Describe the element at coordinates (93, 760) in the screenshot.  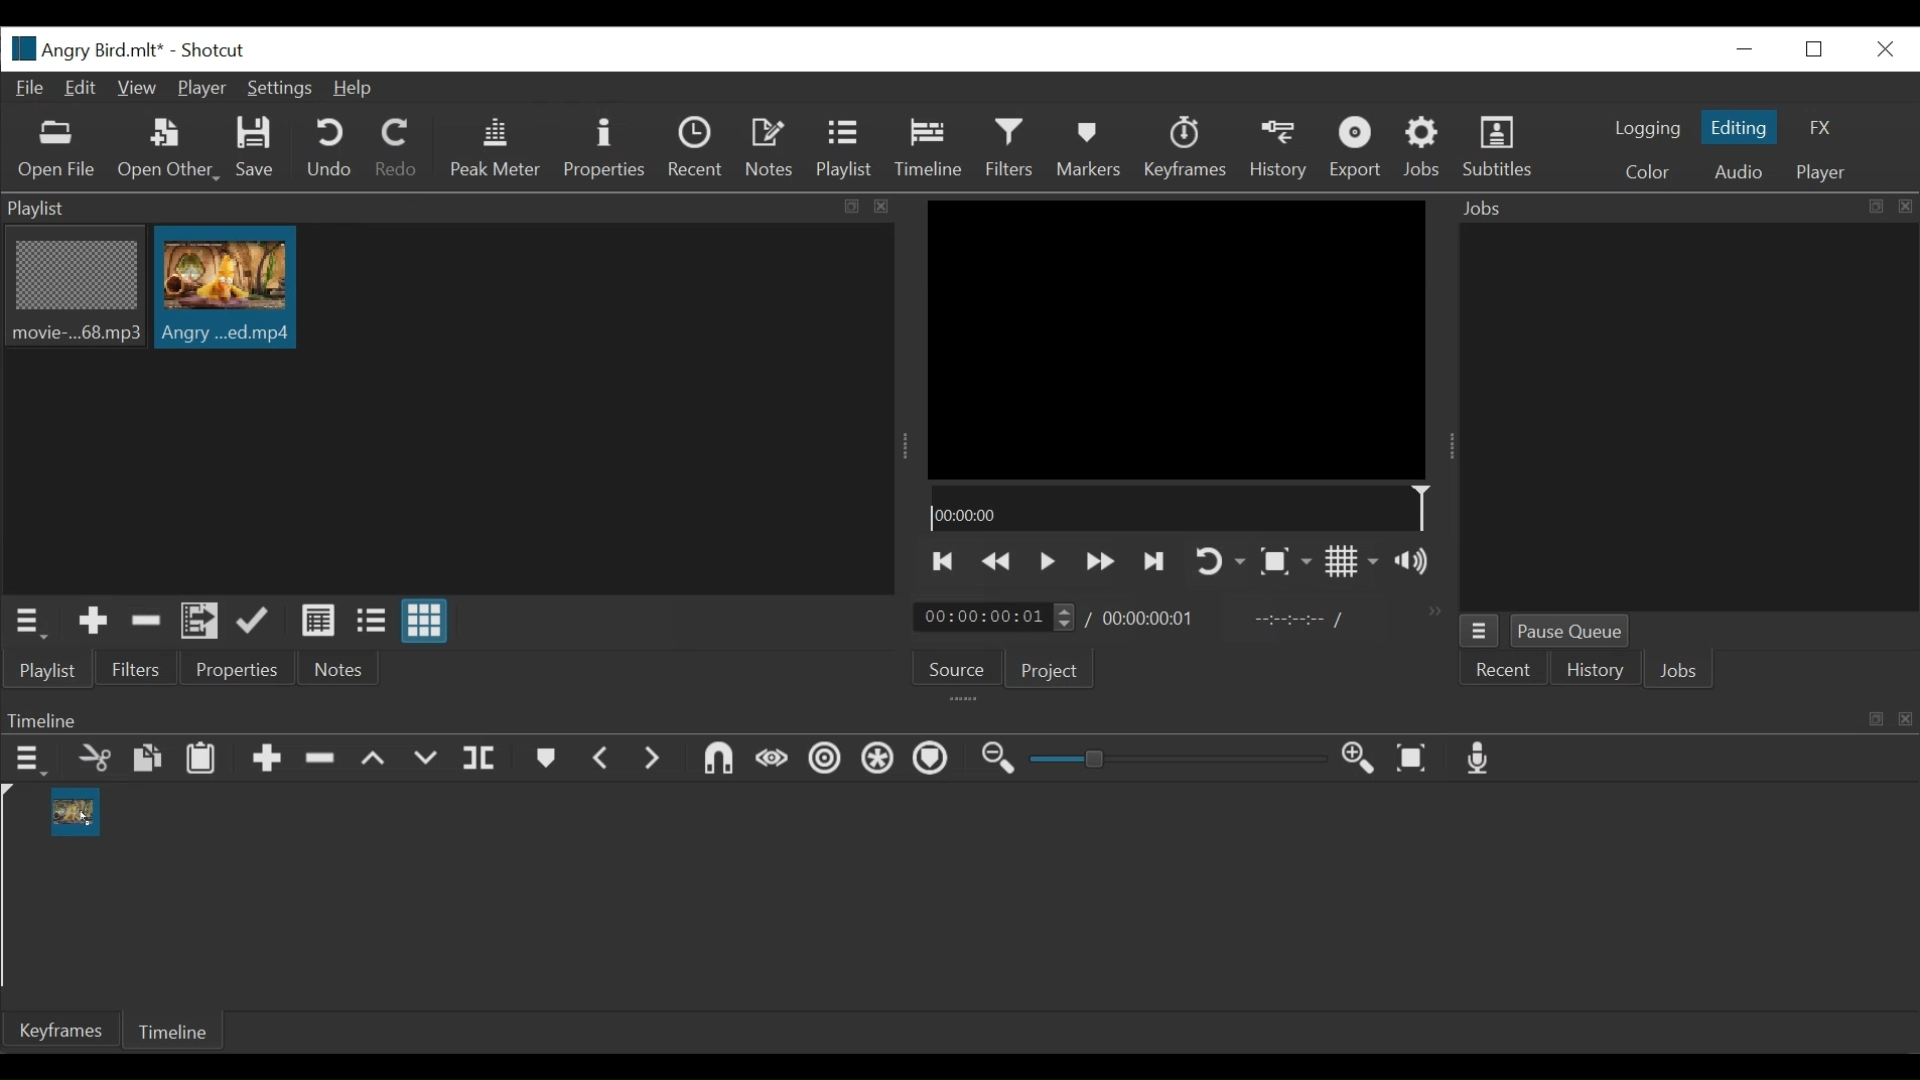
I see `Cut` at that location.